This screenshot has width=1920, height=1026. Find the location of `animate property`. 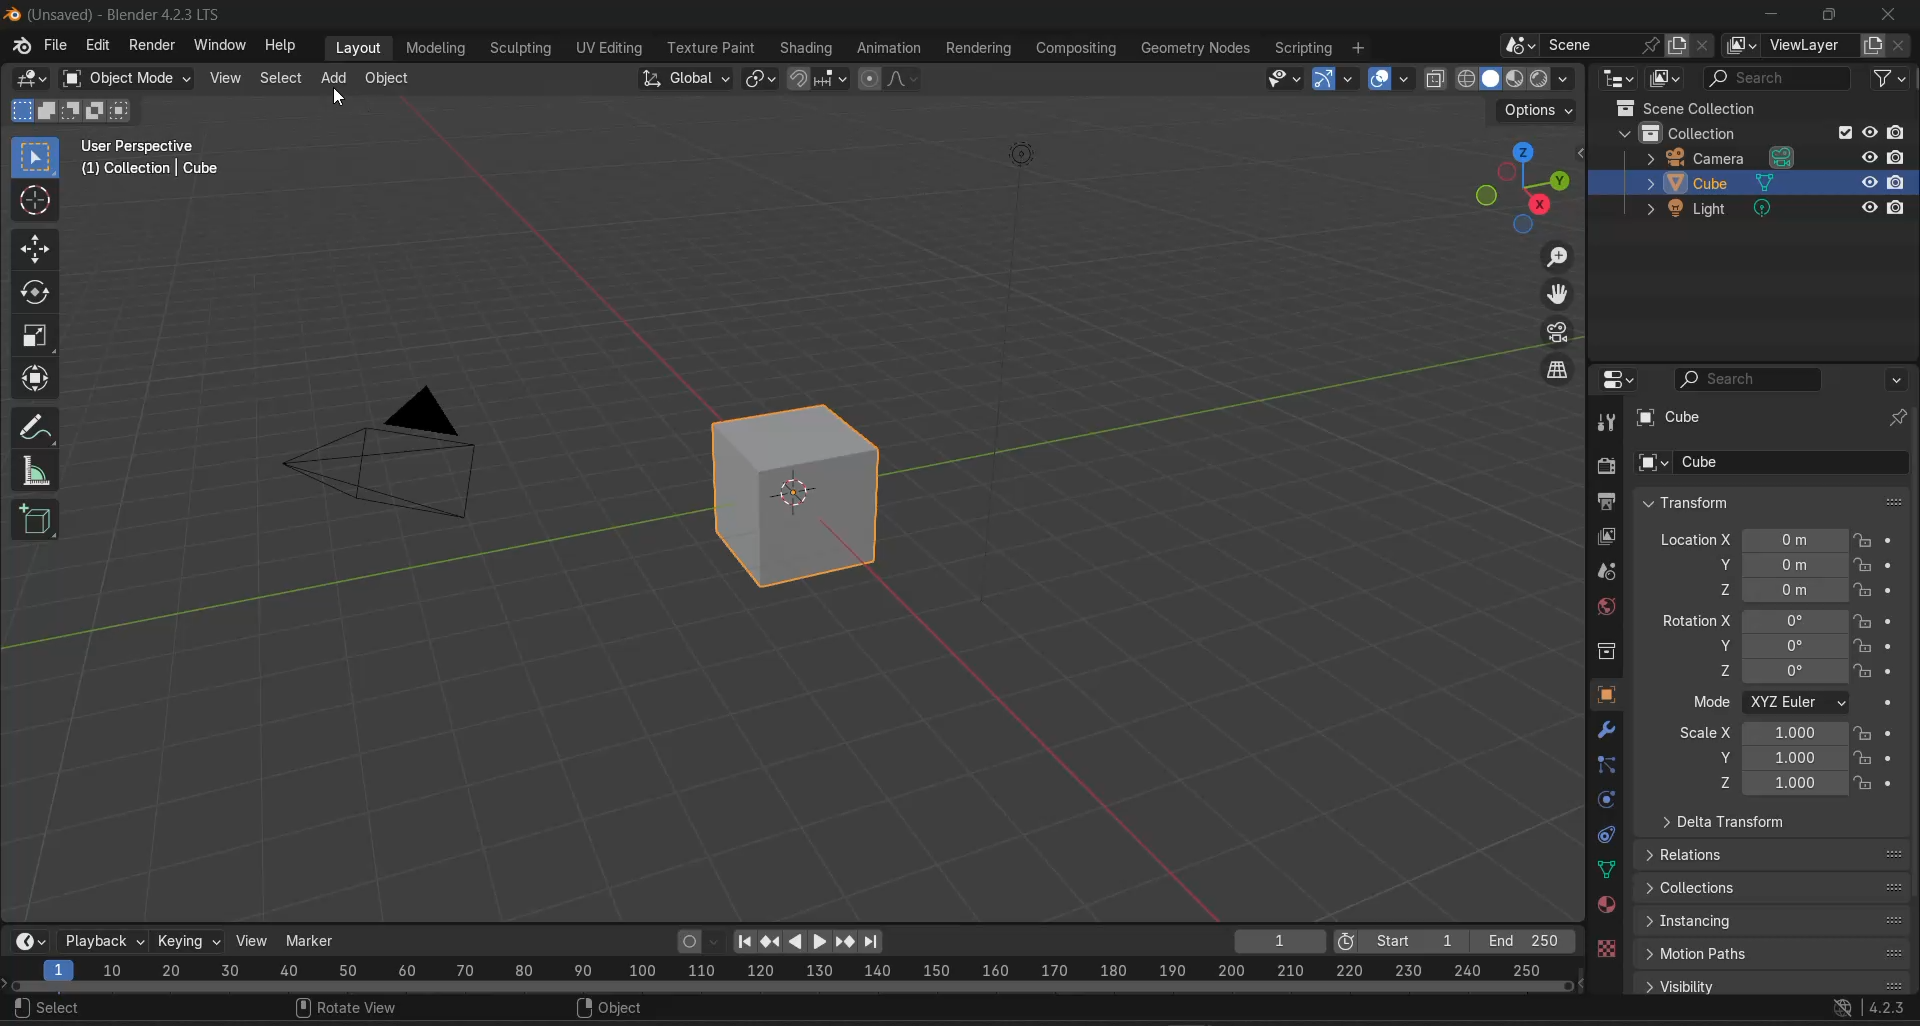

animate property is located at coordinates (1891, 755).